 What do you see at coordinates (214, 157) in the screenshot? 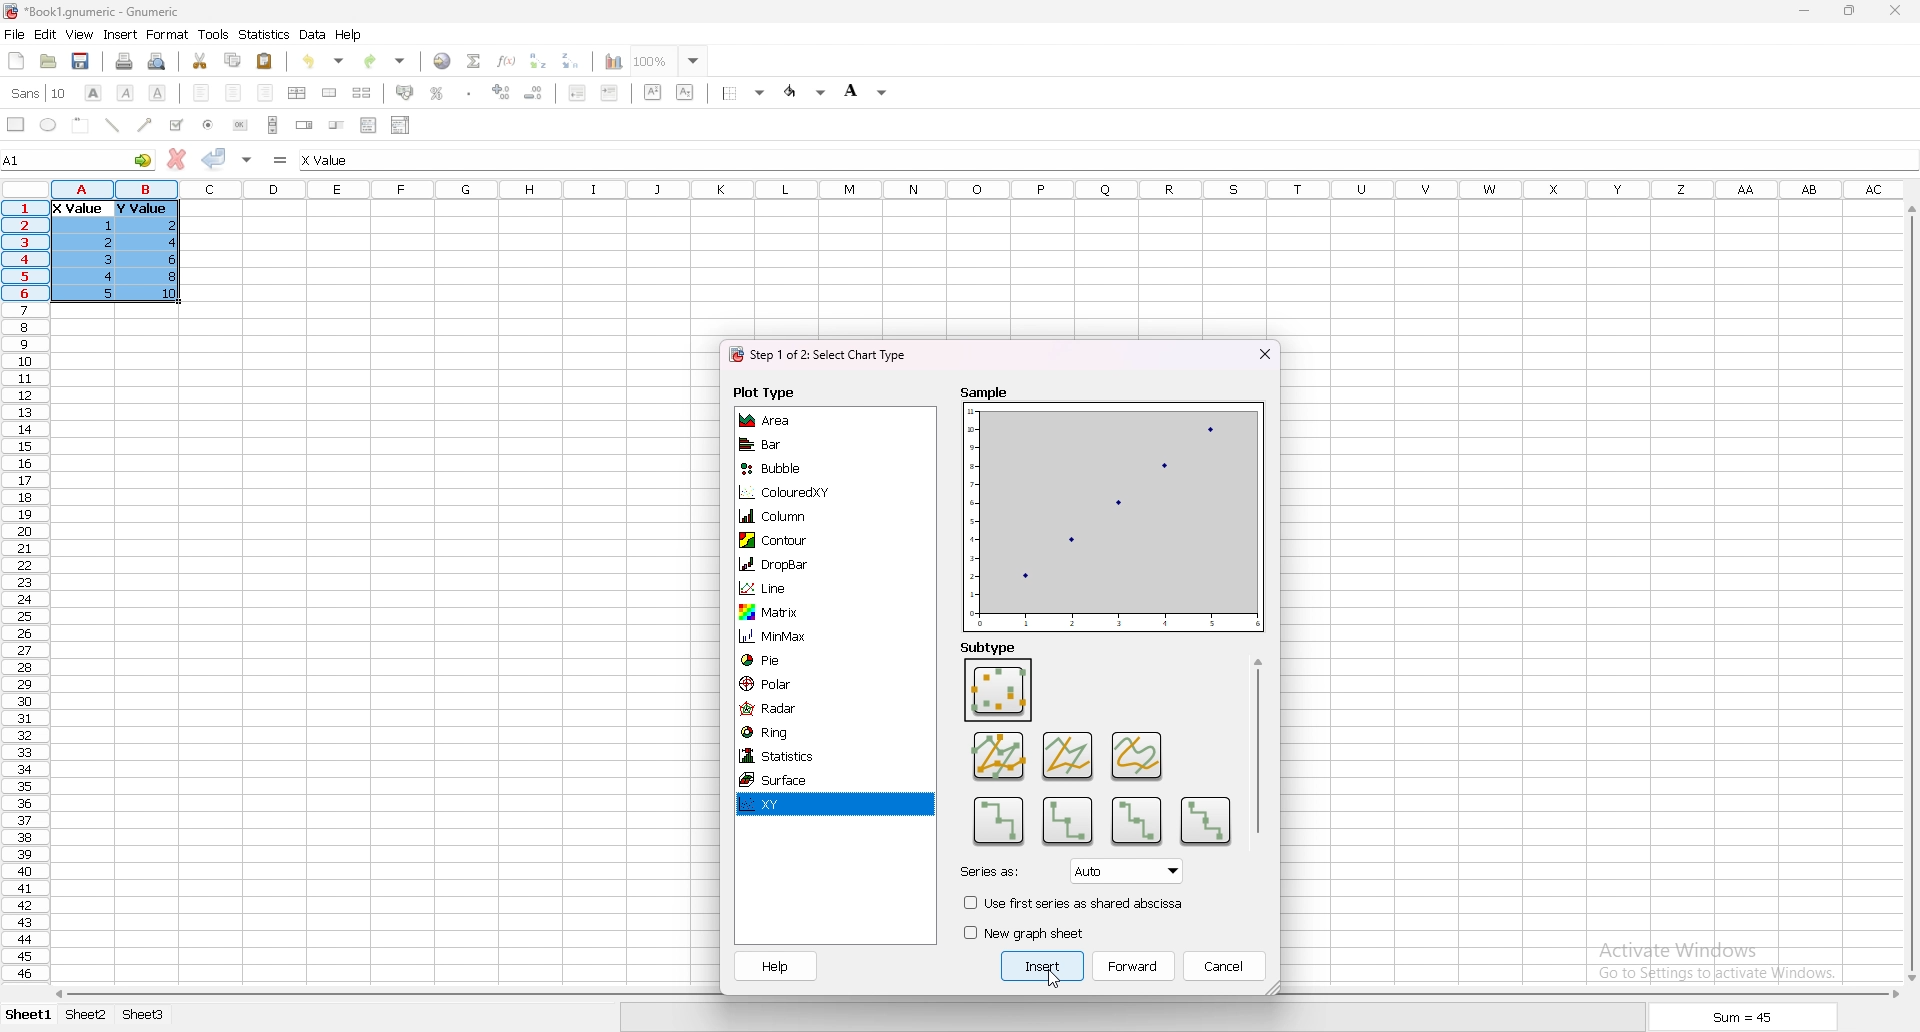
I see `accept change` at bounding box center [214, 157].